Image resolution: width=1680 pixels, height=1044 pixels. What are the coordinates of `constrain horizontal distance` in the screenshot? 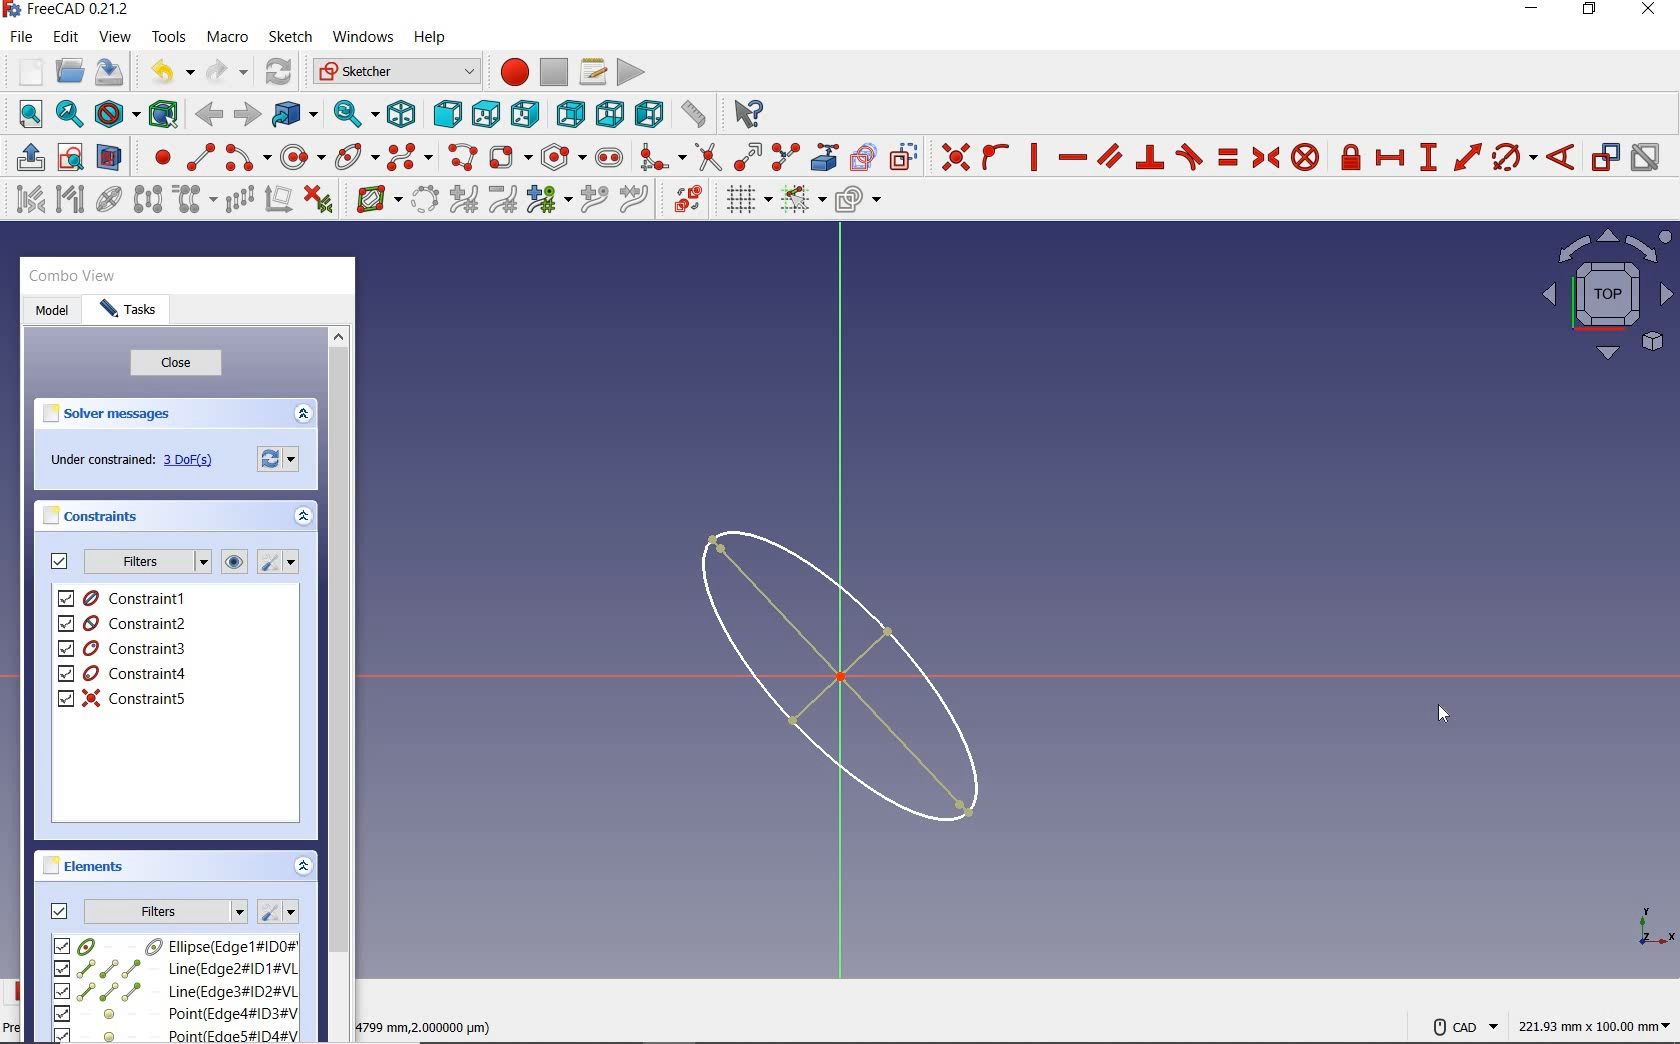 It's located at (1389, 156).